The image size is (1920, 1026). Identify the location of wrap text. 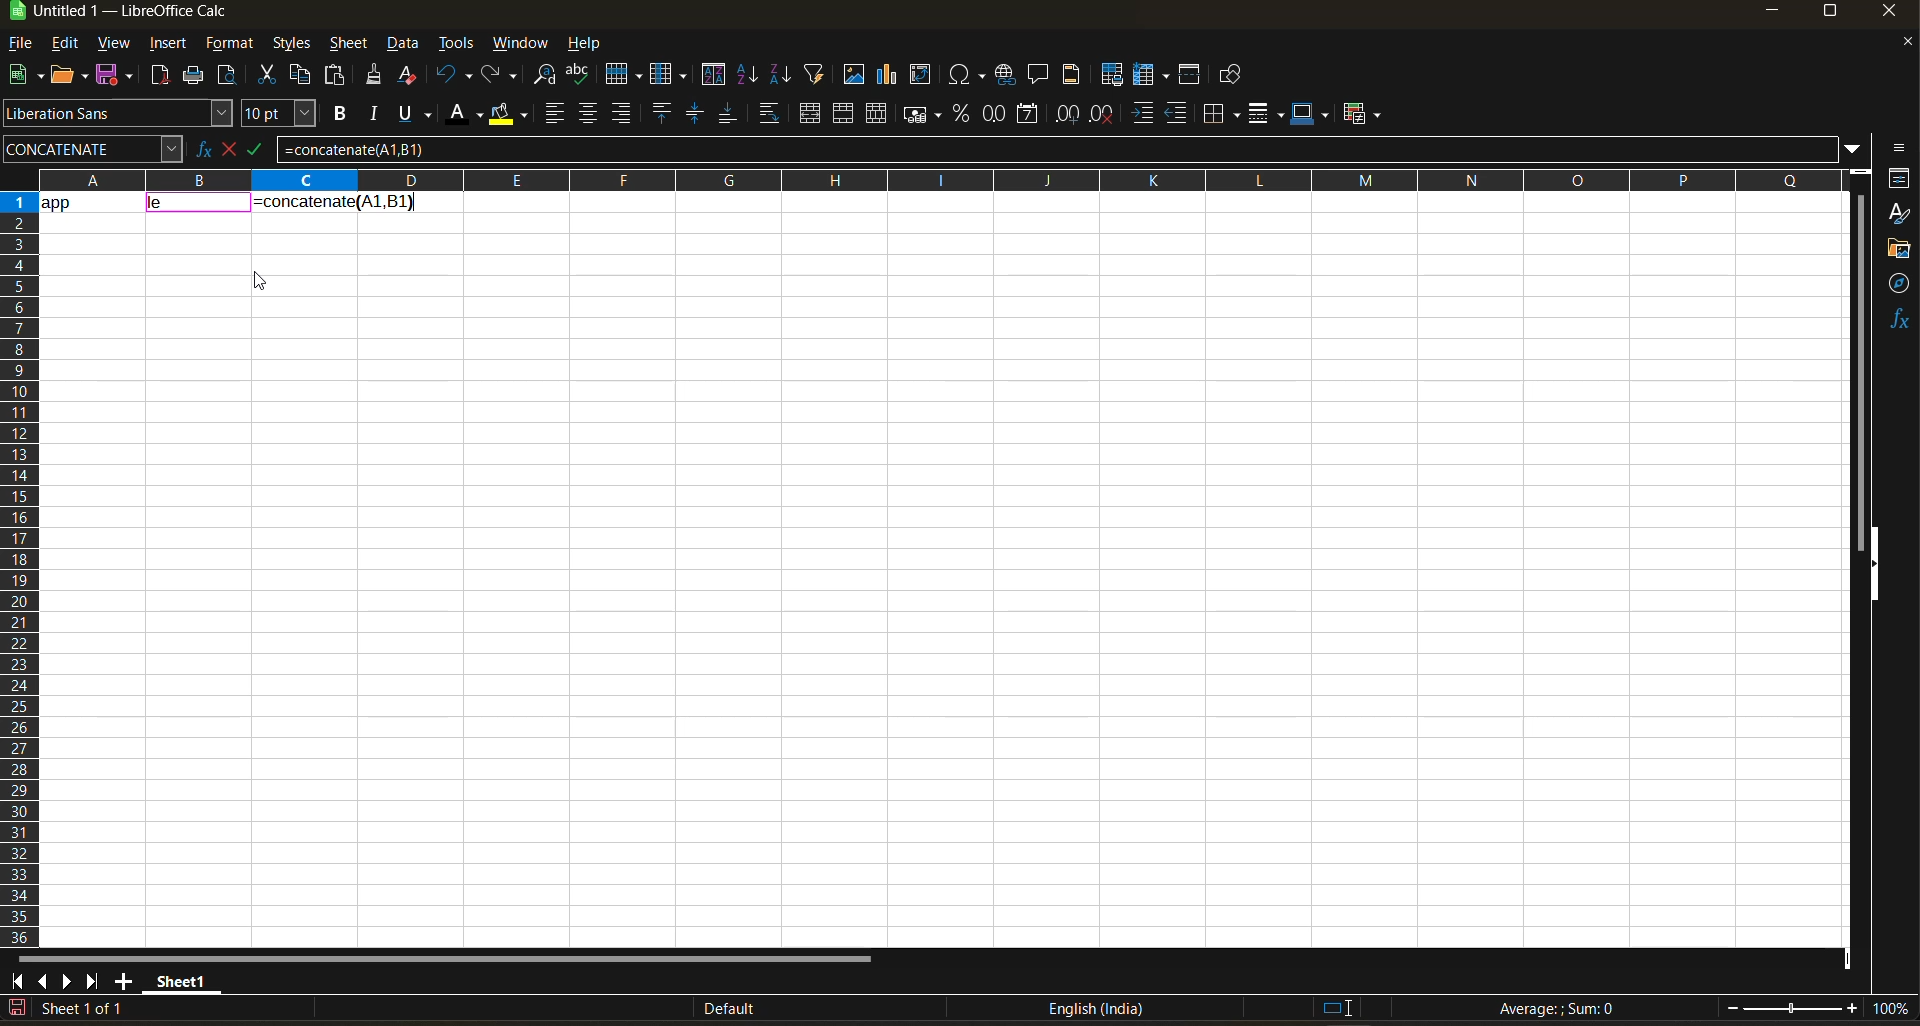
(768, 115).